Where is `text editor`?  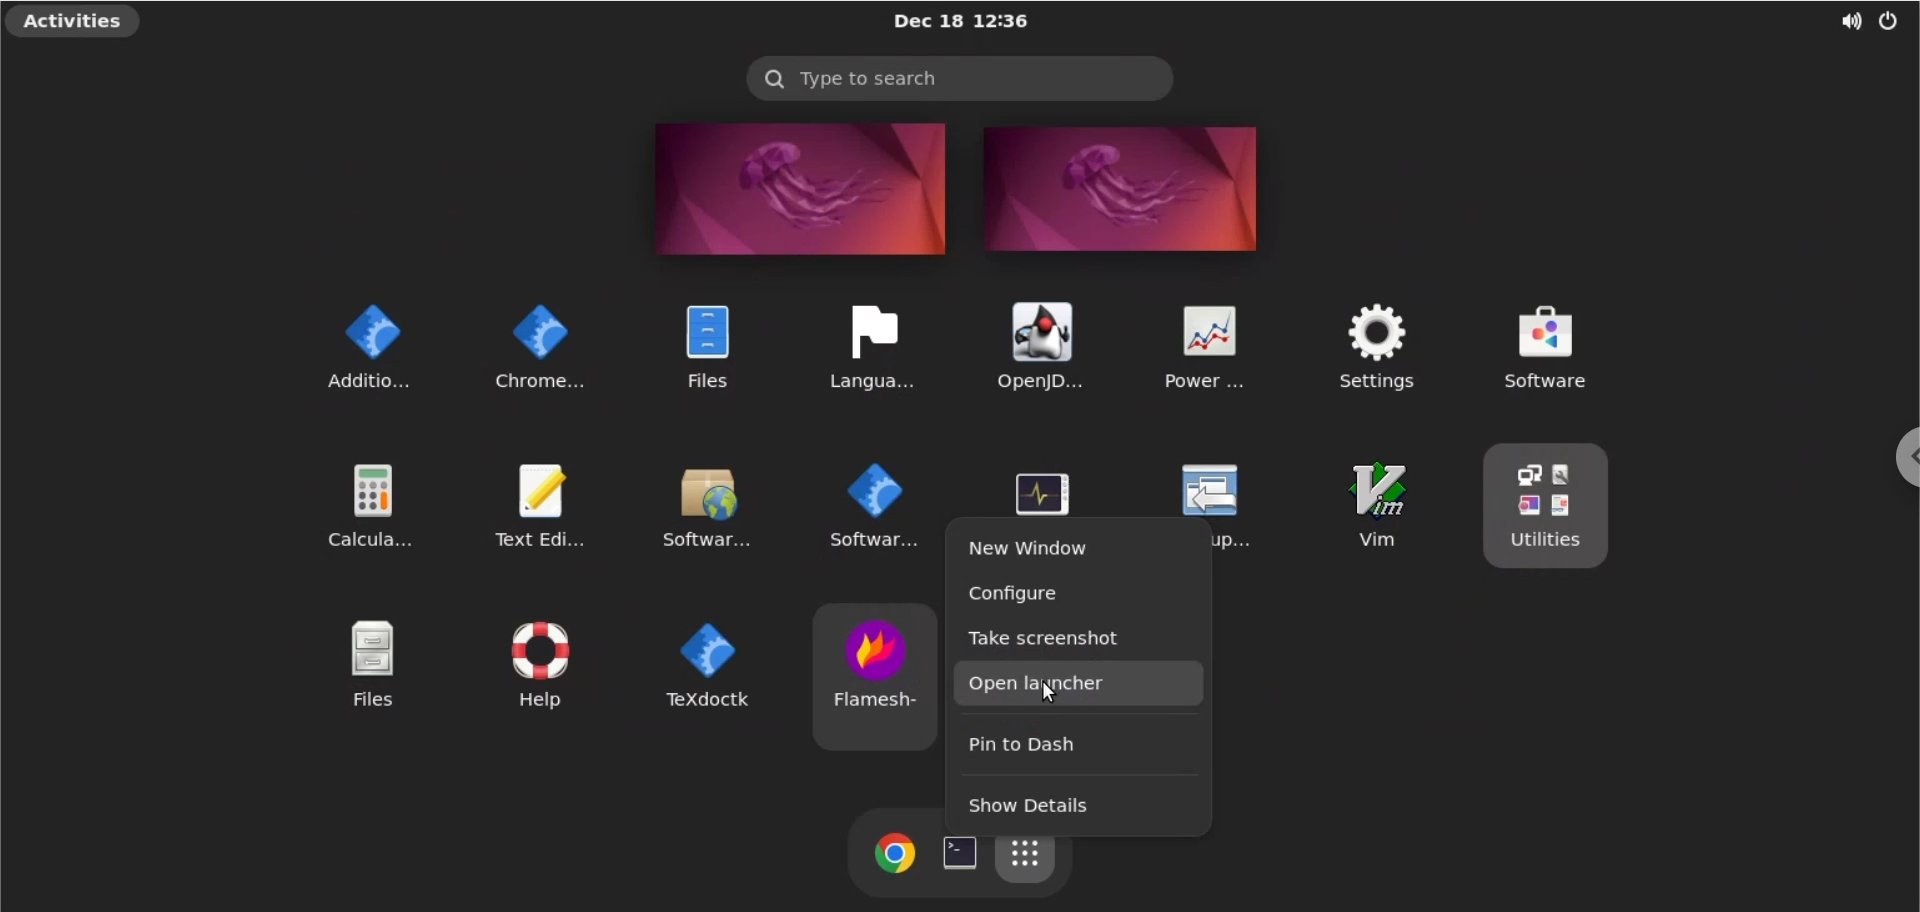 text editor is located at coordinates (551, 500).